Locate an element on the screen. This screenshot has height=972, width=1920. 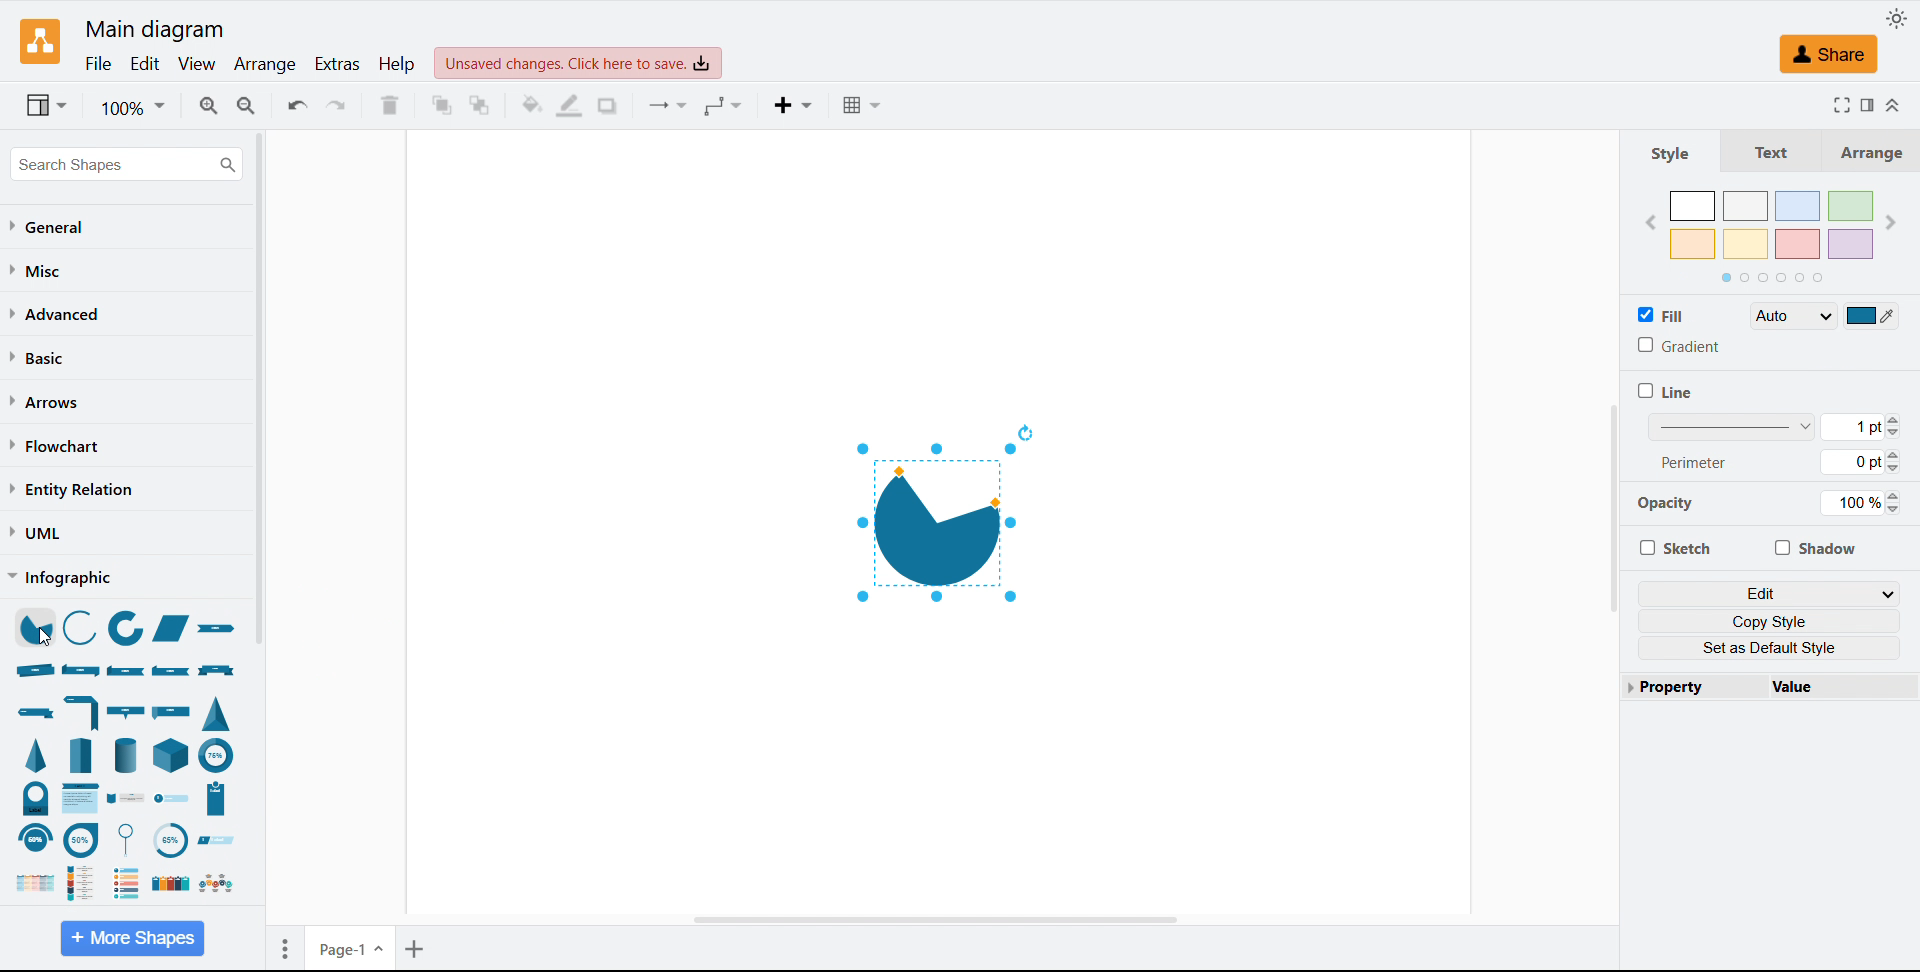
Collapse  is located at coordinates (1895, 106).